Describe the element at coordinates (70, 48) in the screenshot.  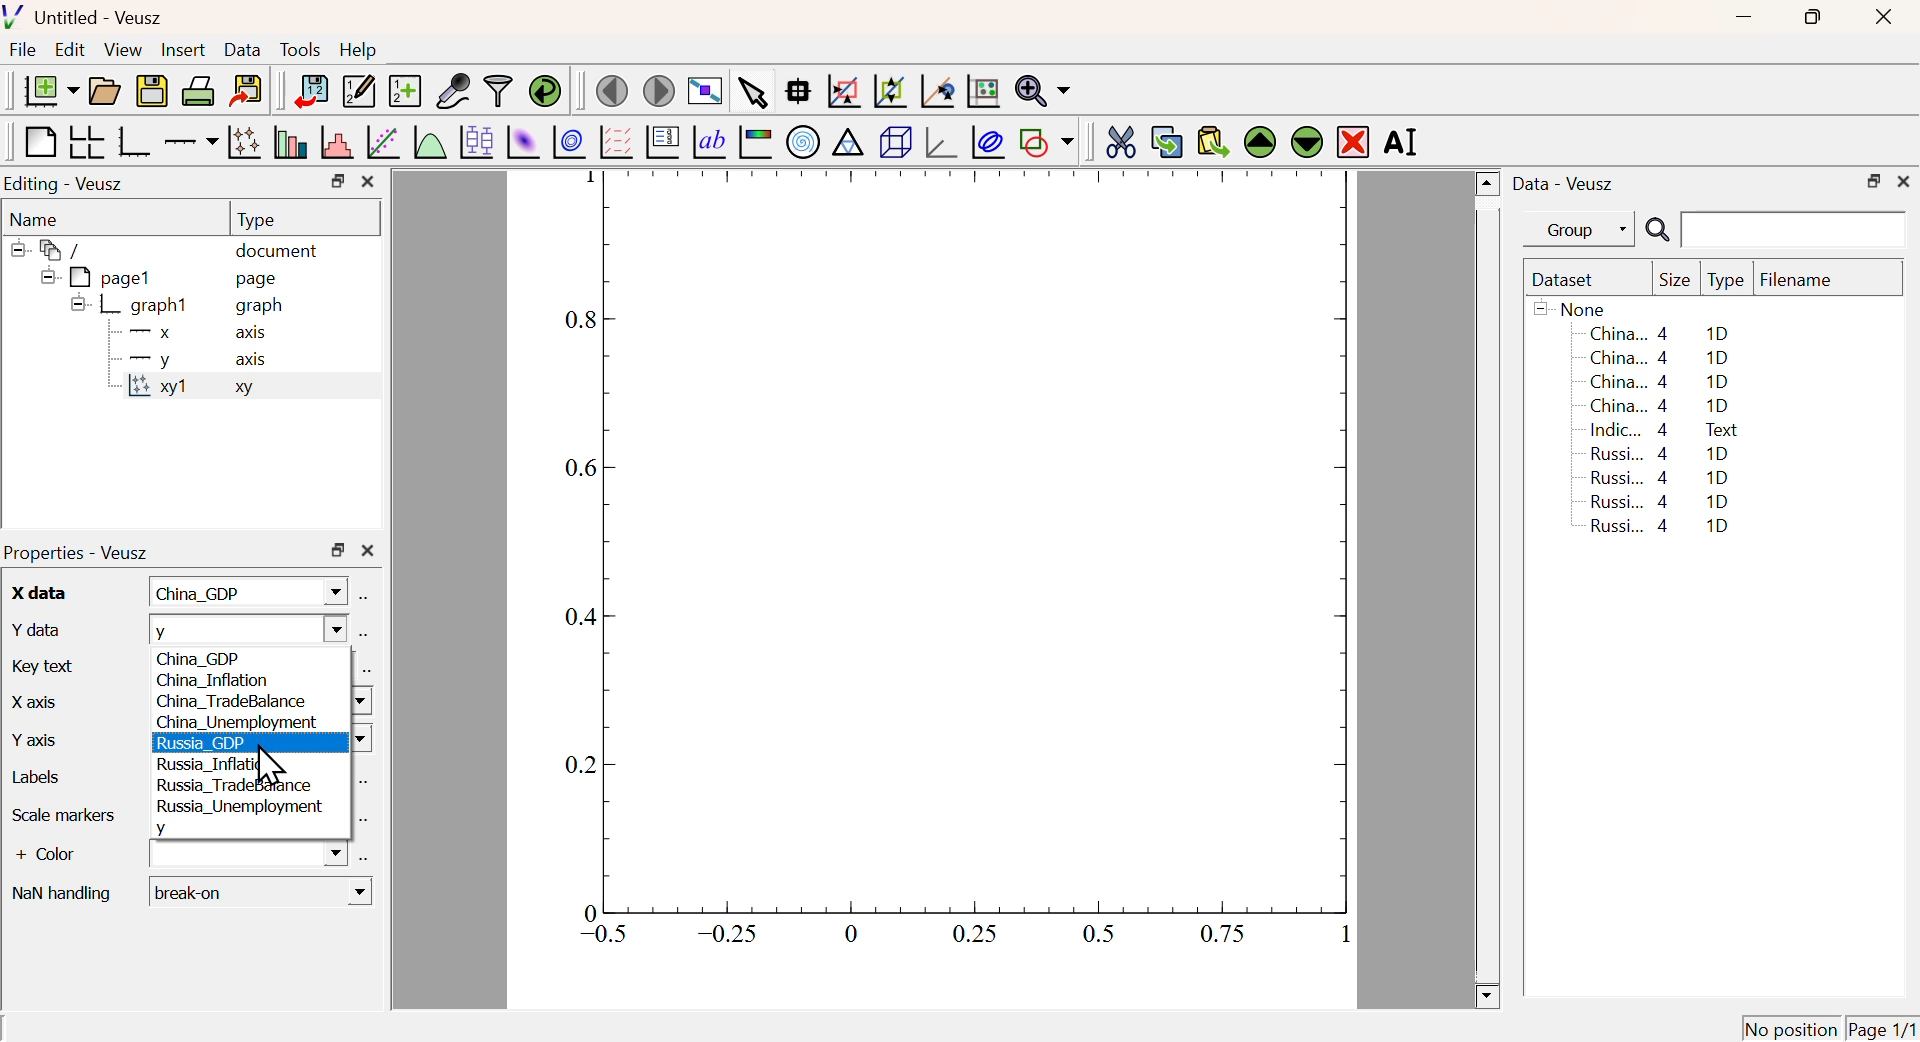
I see `Edit` at that location.